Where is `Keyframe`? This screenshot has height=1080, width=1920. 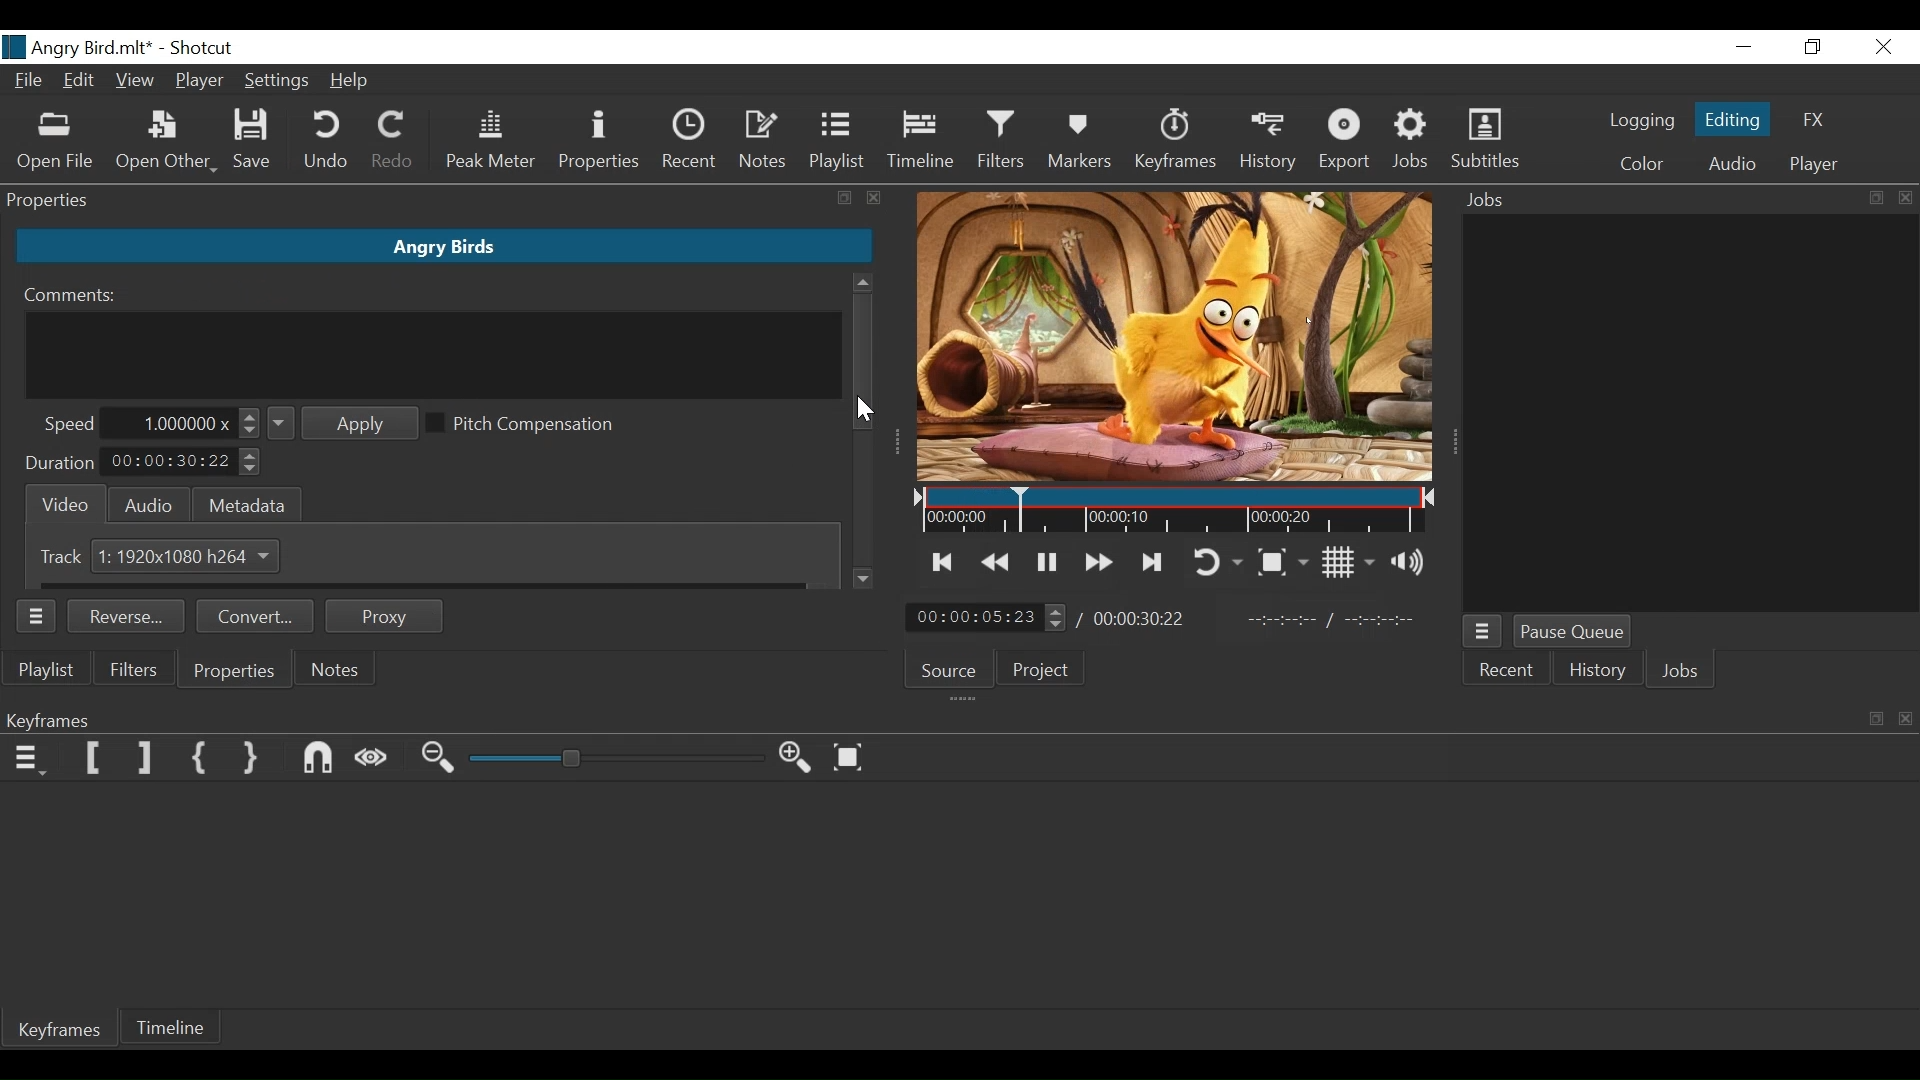
Keyframe is located at coordinates (1178, 145).